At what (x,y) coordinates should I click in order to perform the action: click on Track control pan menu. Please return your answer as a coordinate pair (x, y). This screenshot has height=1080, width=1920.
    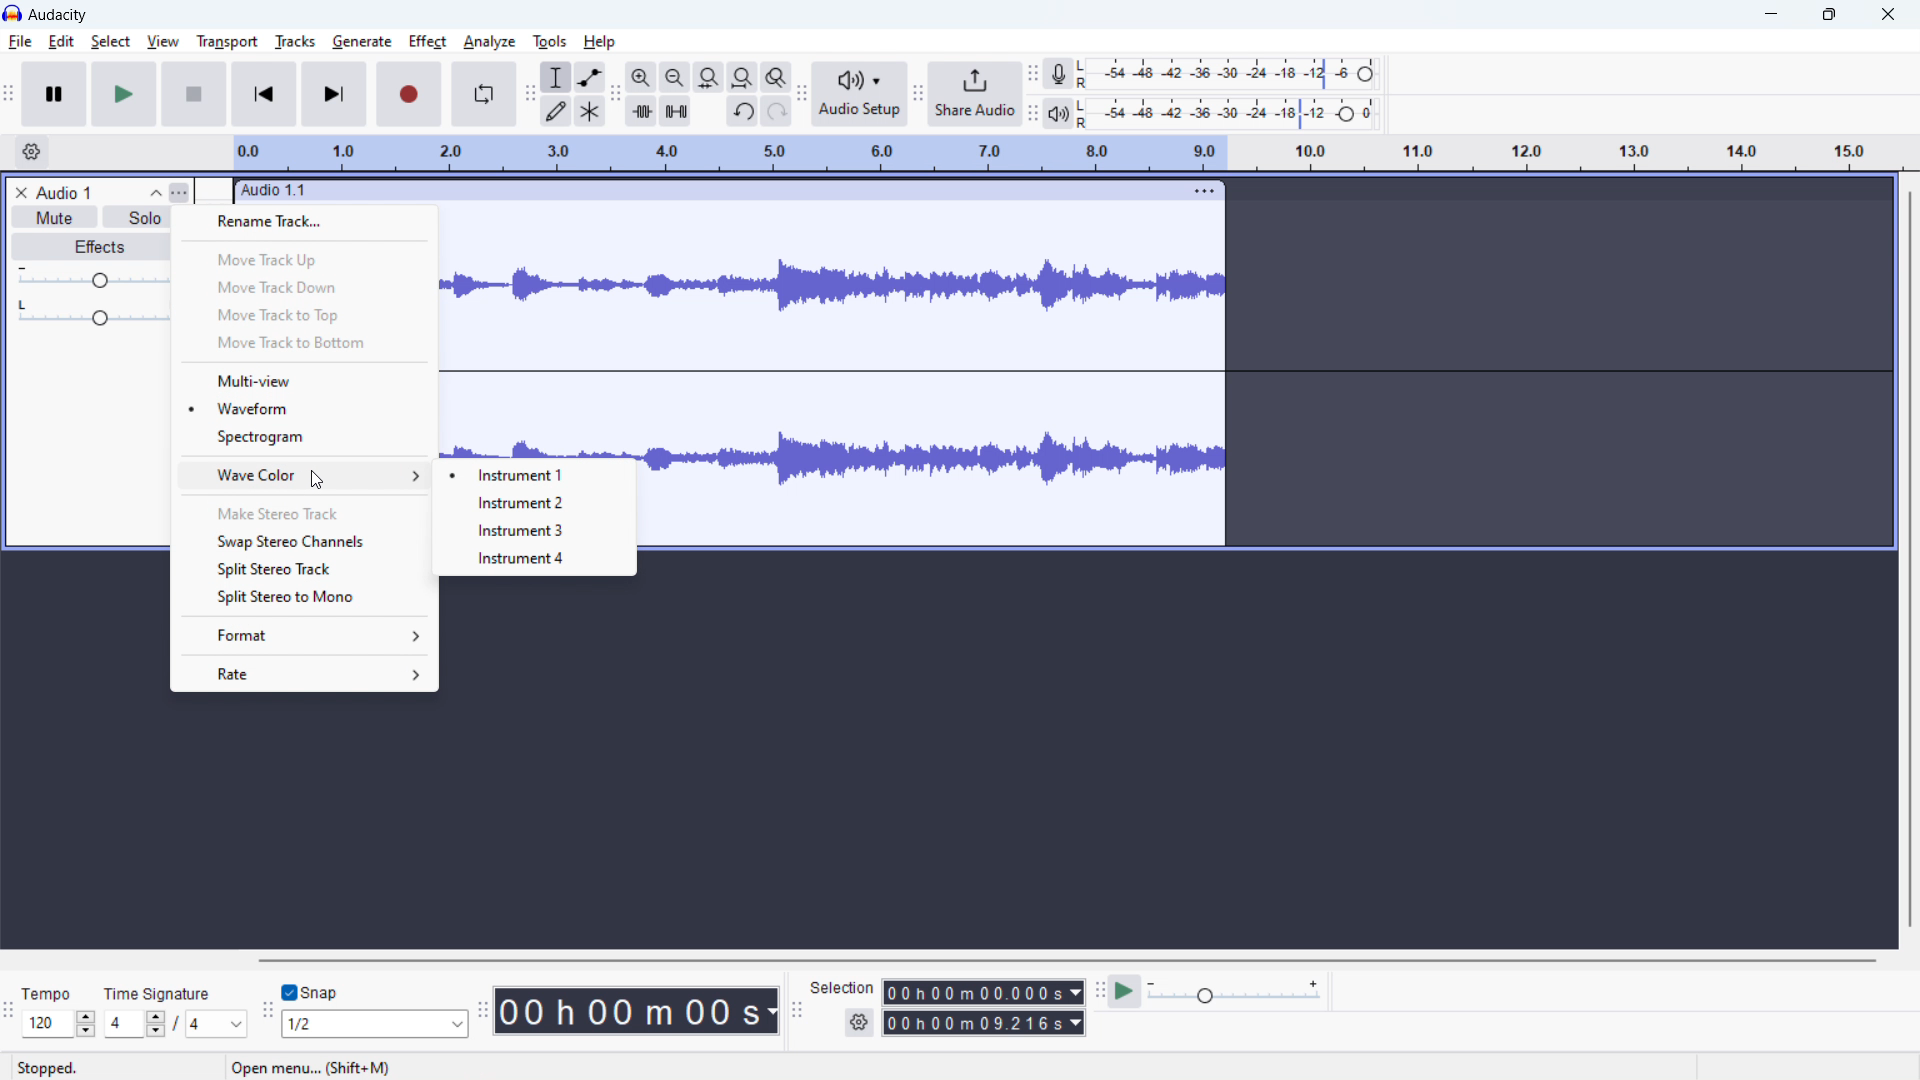
    Looking at the image, I should click on (180, 194).